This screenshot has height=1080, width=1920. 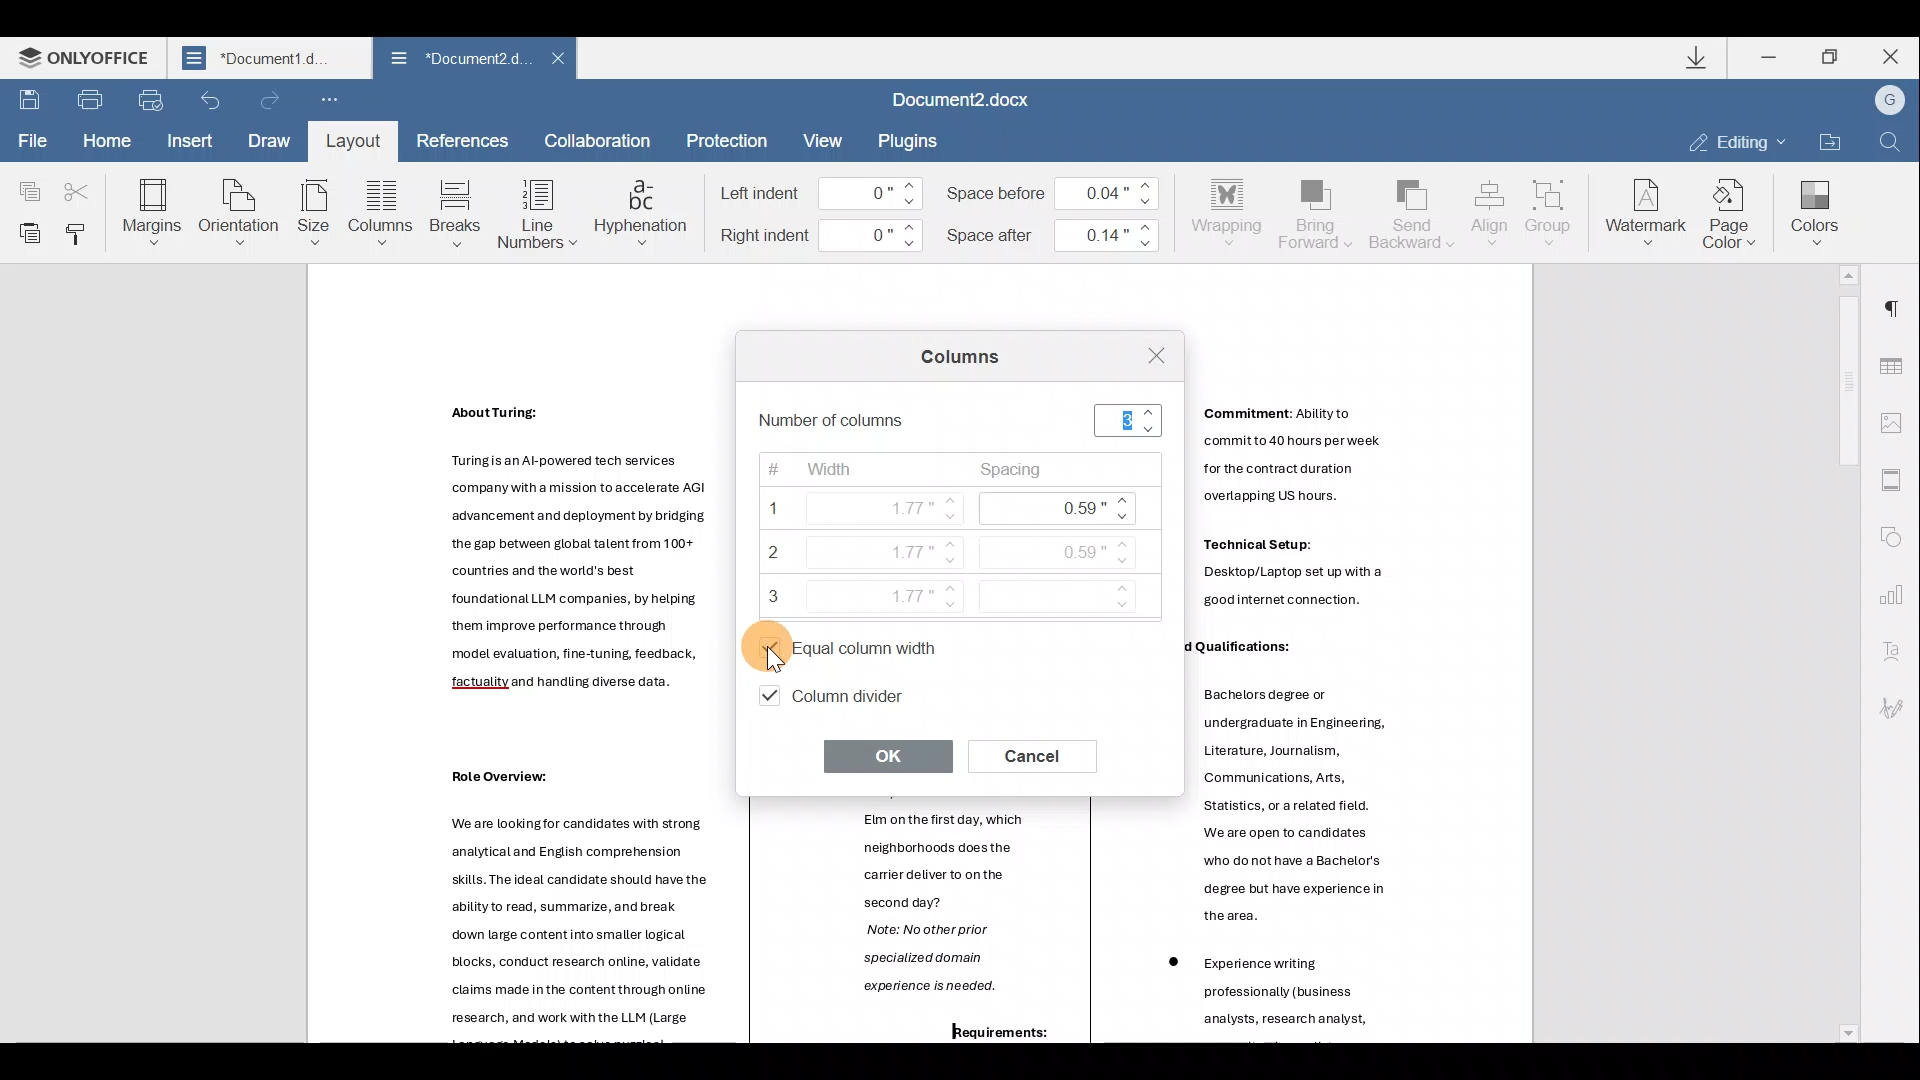 What do you see at coordinates (1231, 209) in the screenshot?
I see `Wrapping` at bounding box center [1231, 209].